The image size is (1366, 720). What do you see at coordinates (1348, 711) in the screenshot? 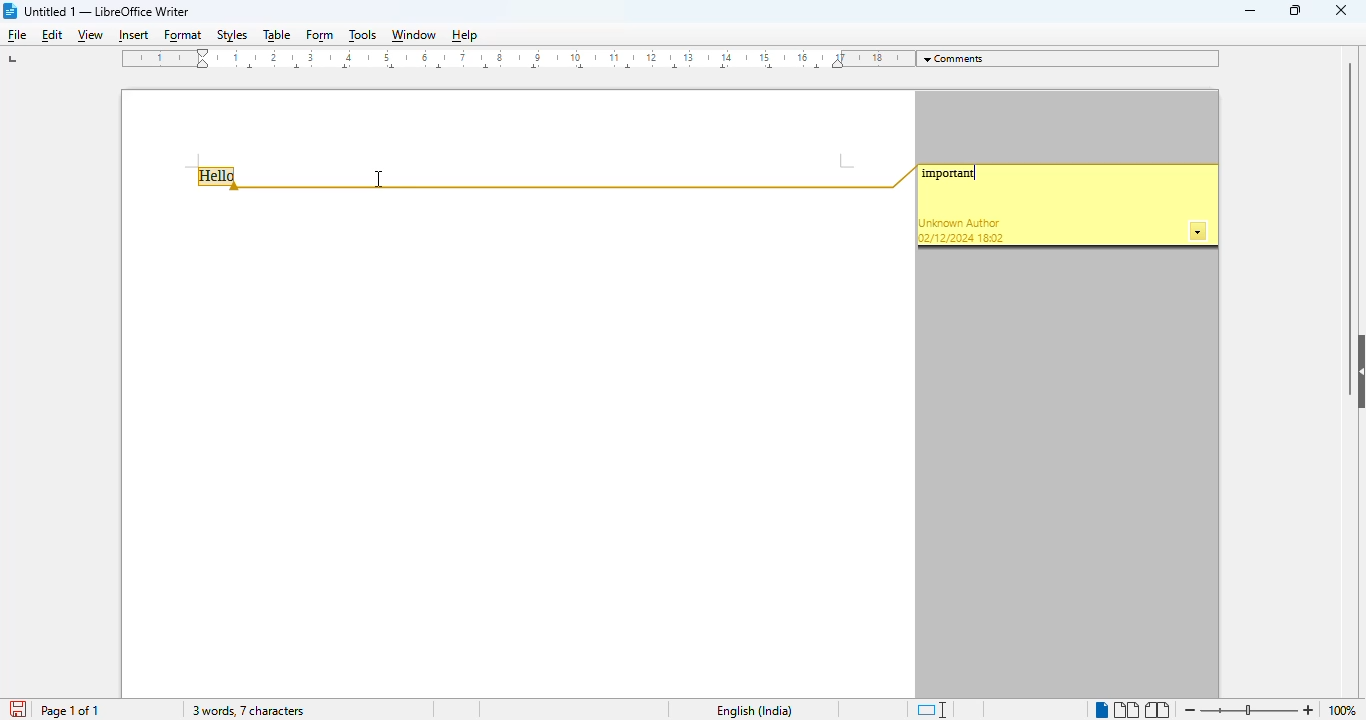
I see `zoom factor` at bounding box center [1348, 711].